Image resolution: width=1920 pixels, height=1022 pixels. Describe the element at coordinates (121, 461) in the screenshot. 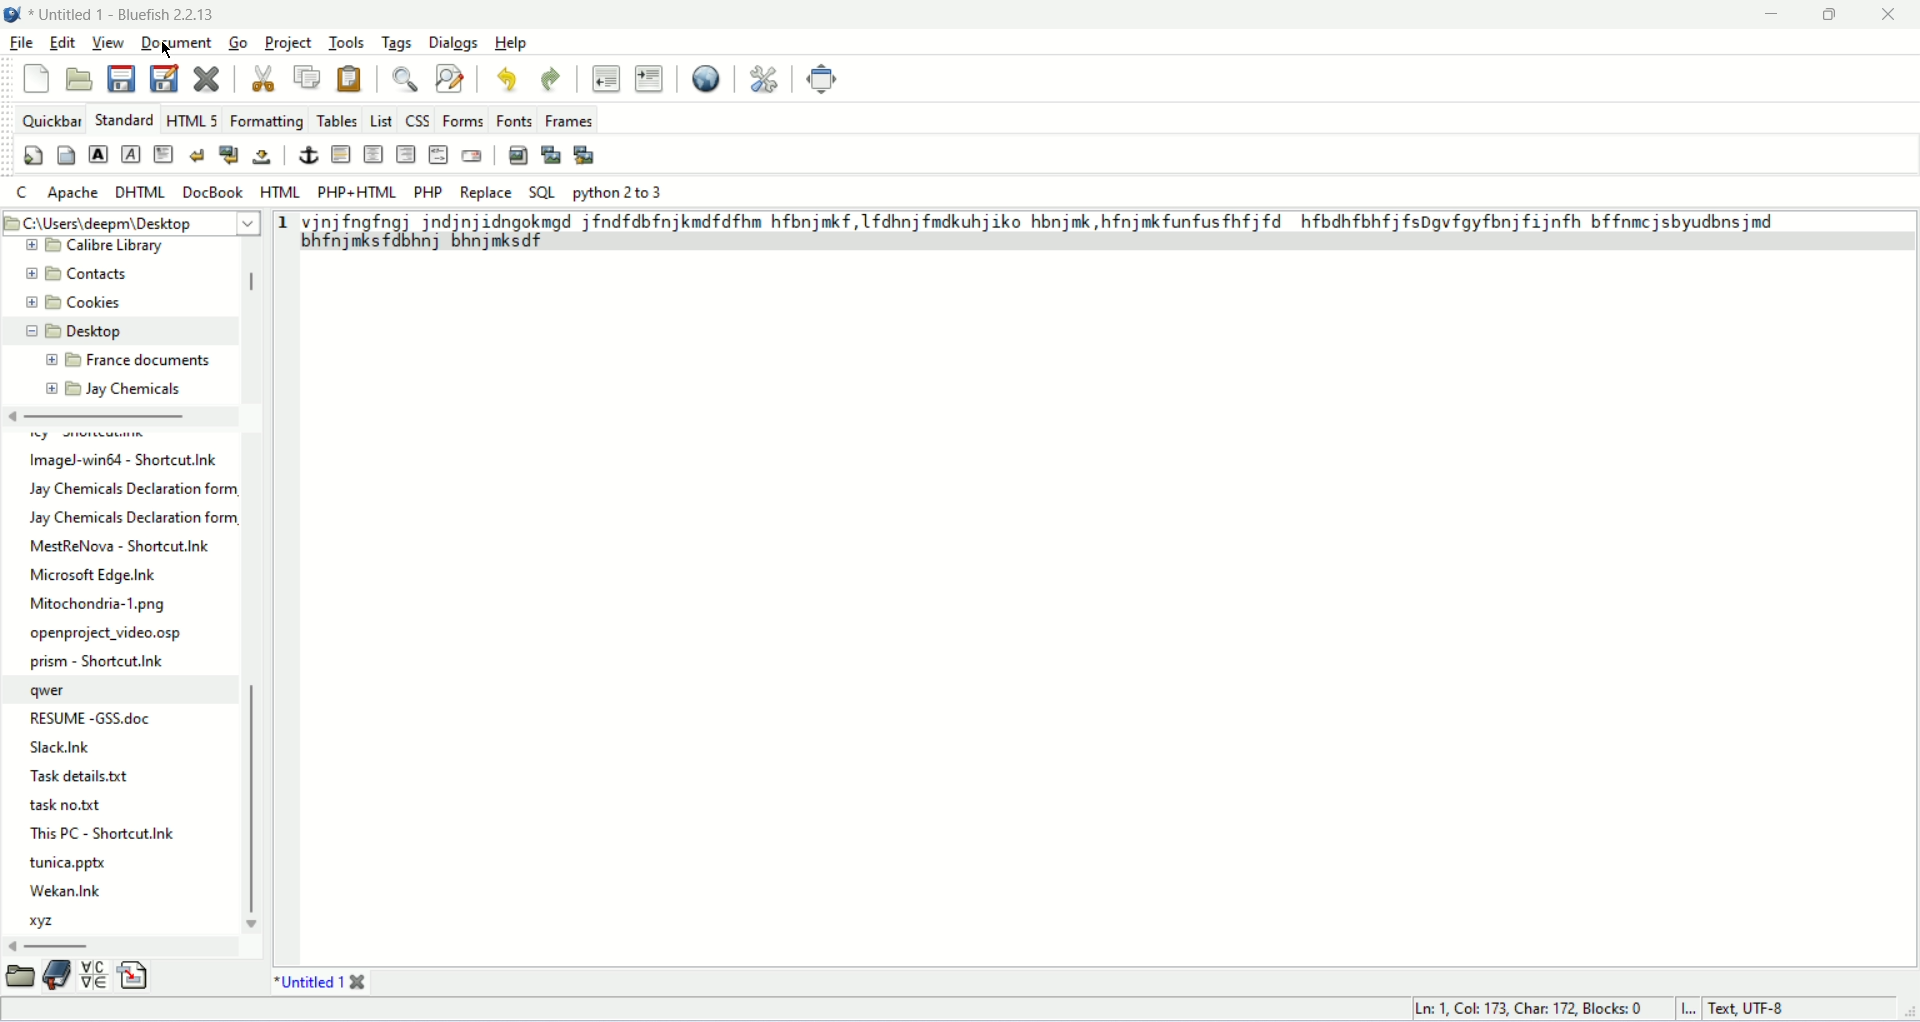

I see `ImageJ-win64 - Shortcut.Ink` at that location.